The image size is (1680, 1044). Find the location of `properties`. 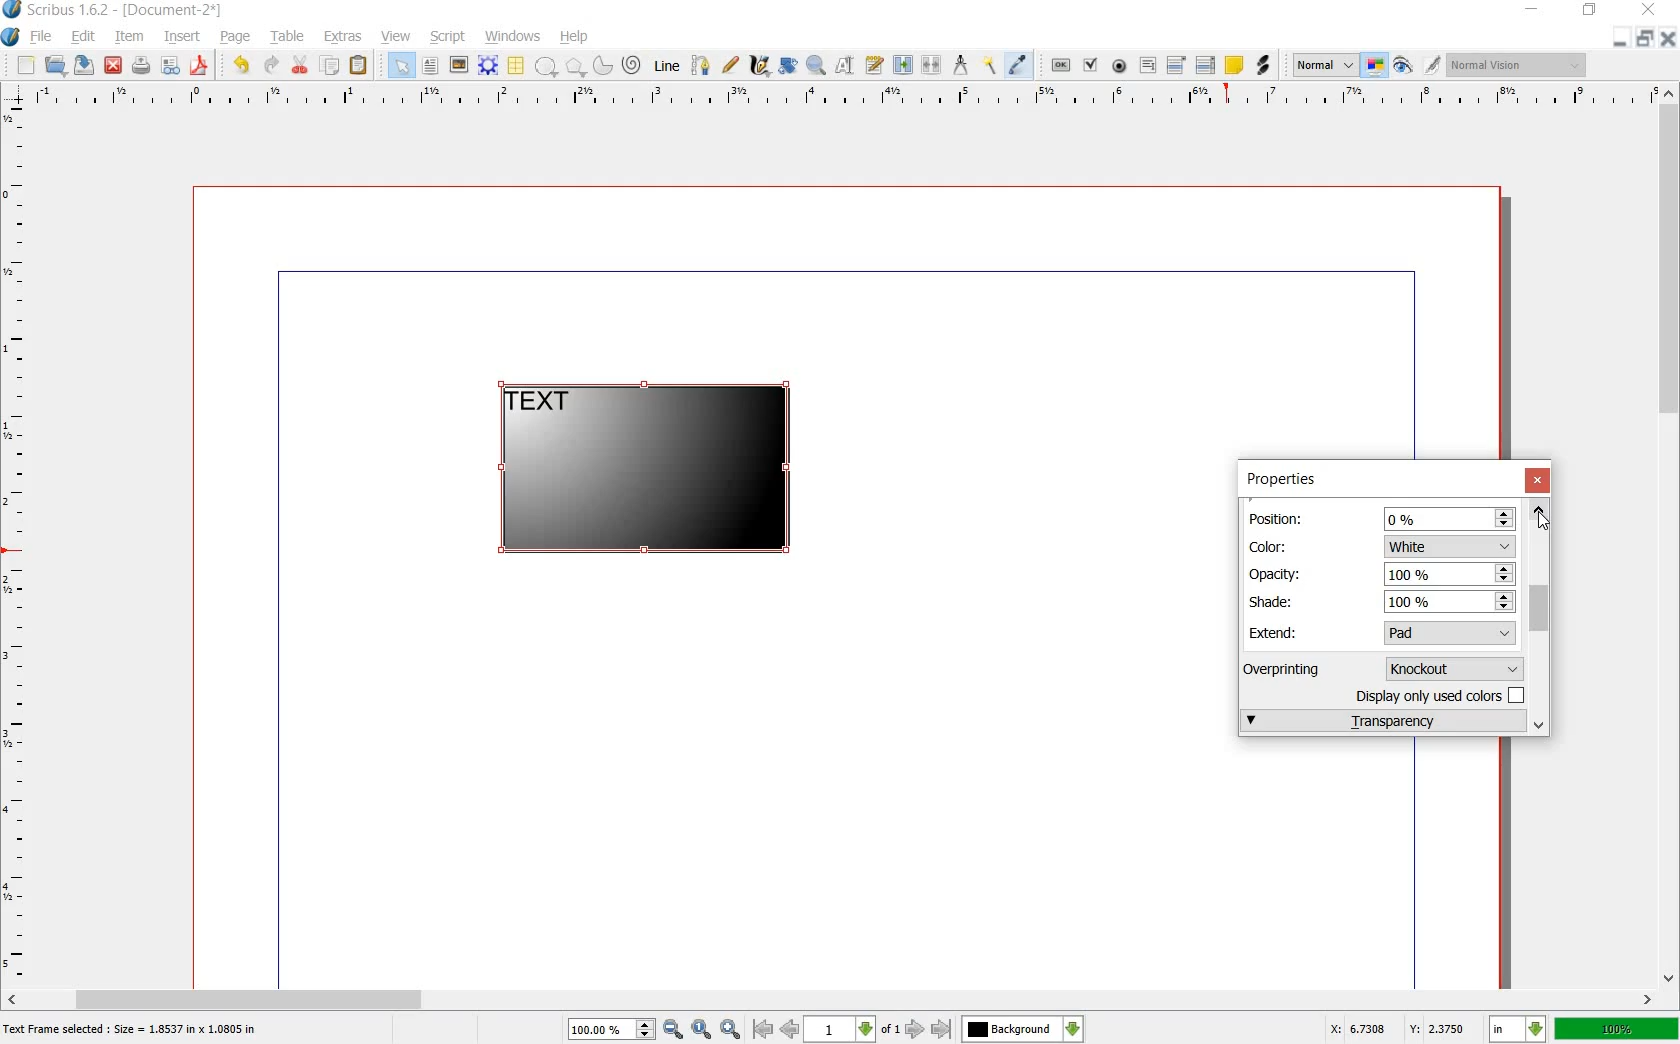

properties is located at coordinates (1280, 480).